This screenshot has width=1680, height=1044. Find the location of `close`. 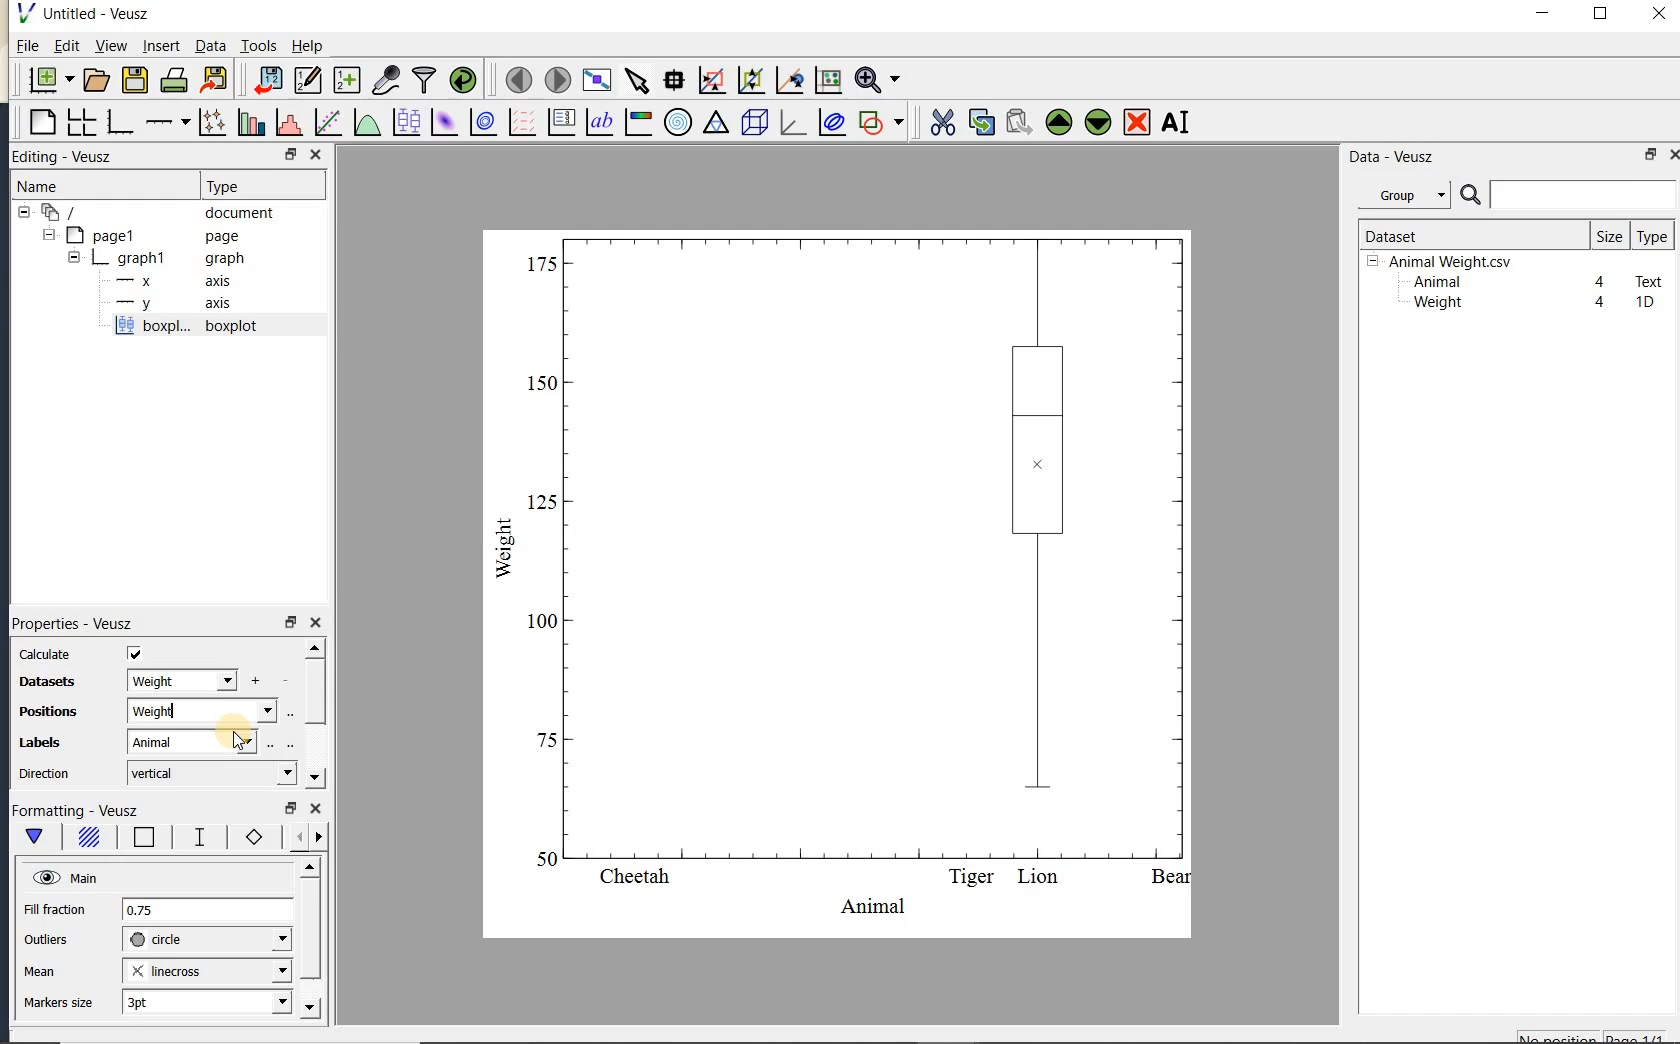

close is located at coordinates (1659, 15).